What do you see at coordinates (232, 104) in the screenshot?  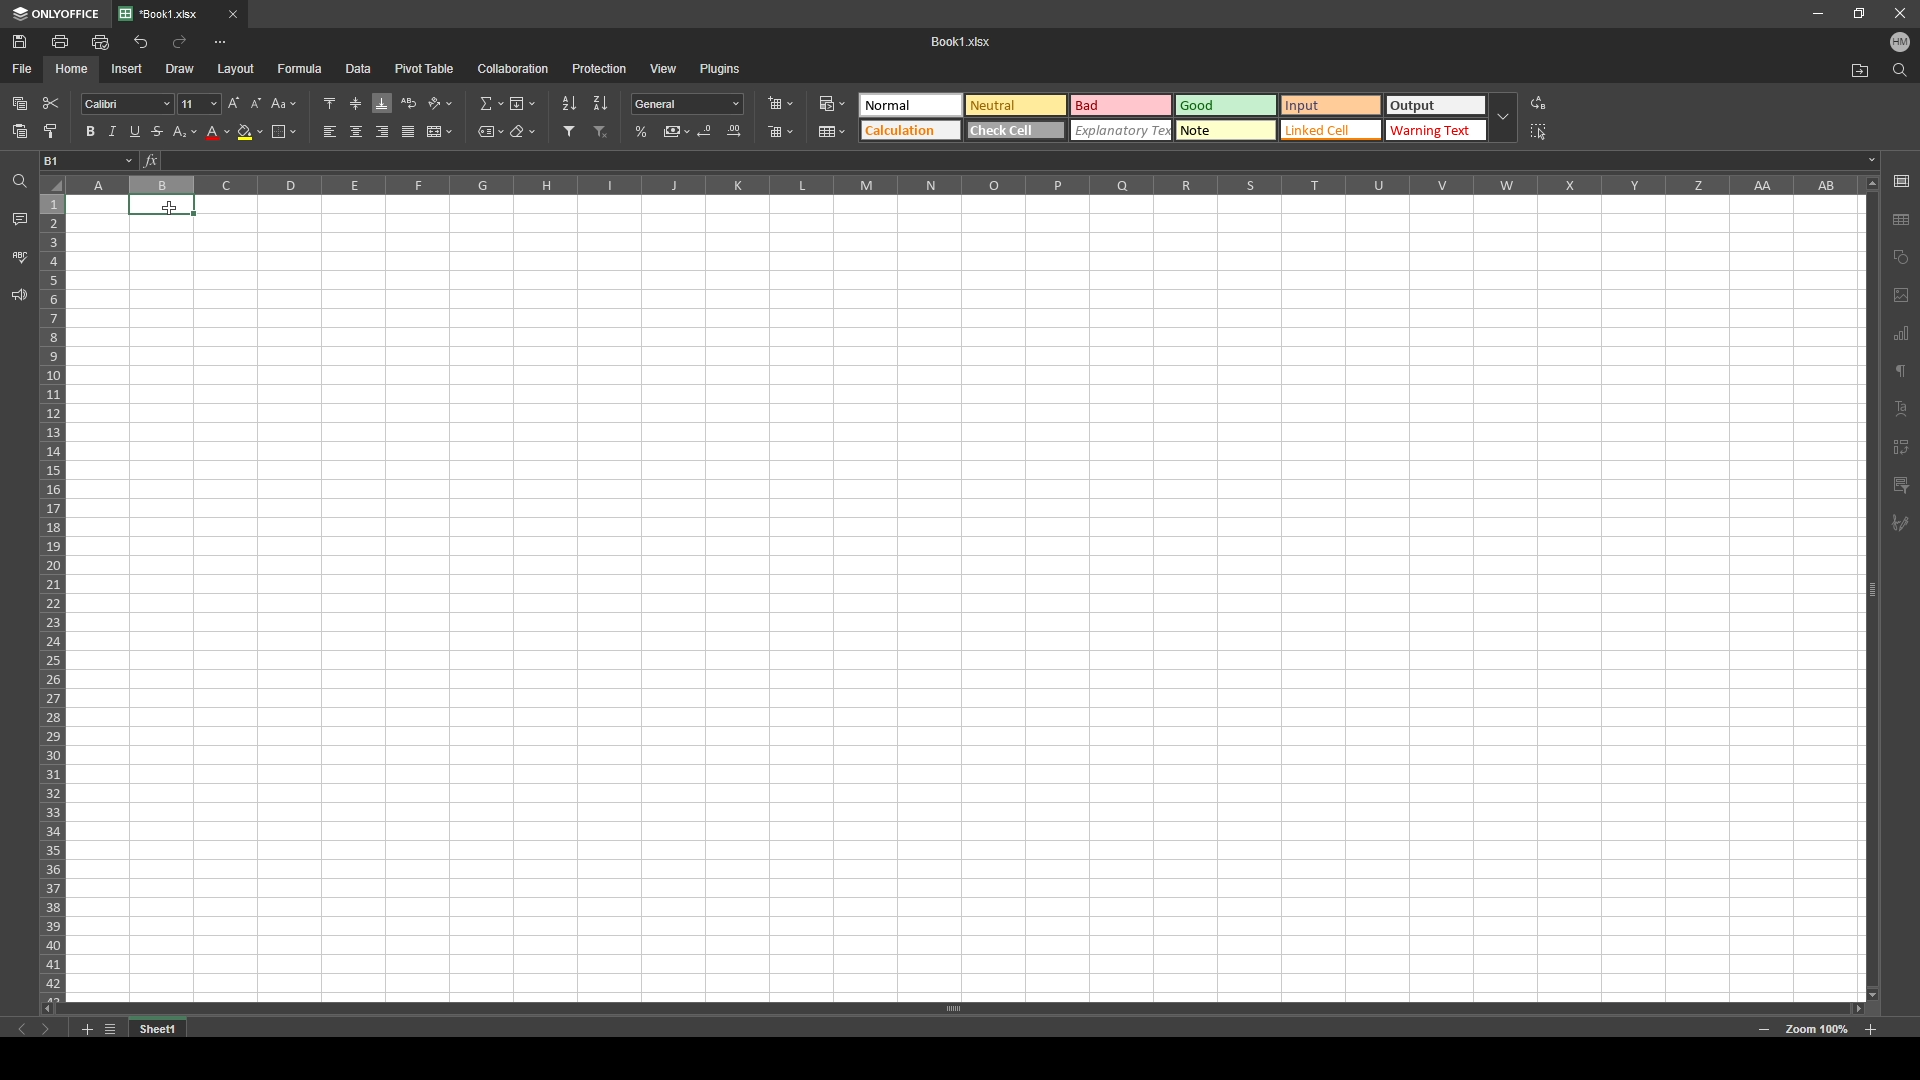 I see `increment font size` at bounding box center [232, 104].